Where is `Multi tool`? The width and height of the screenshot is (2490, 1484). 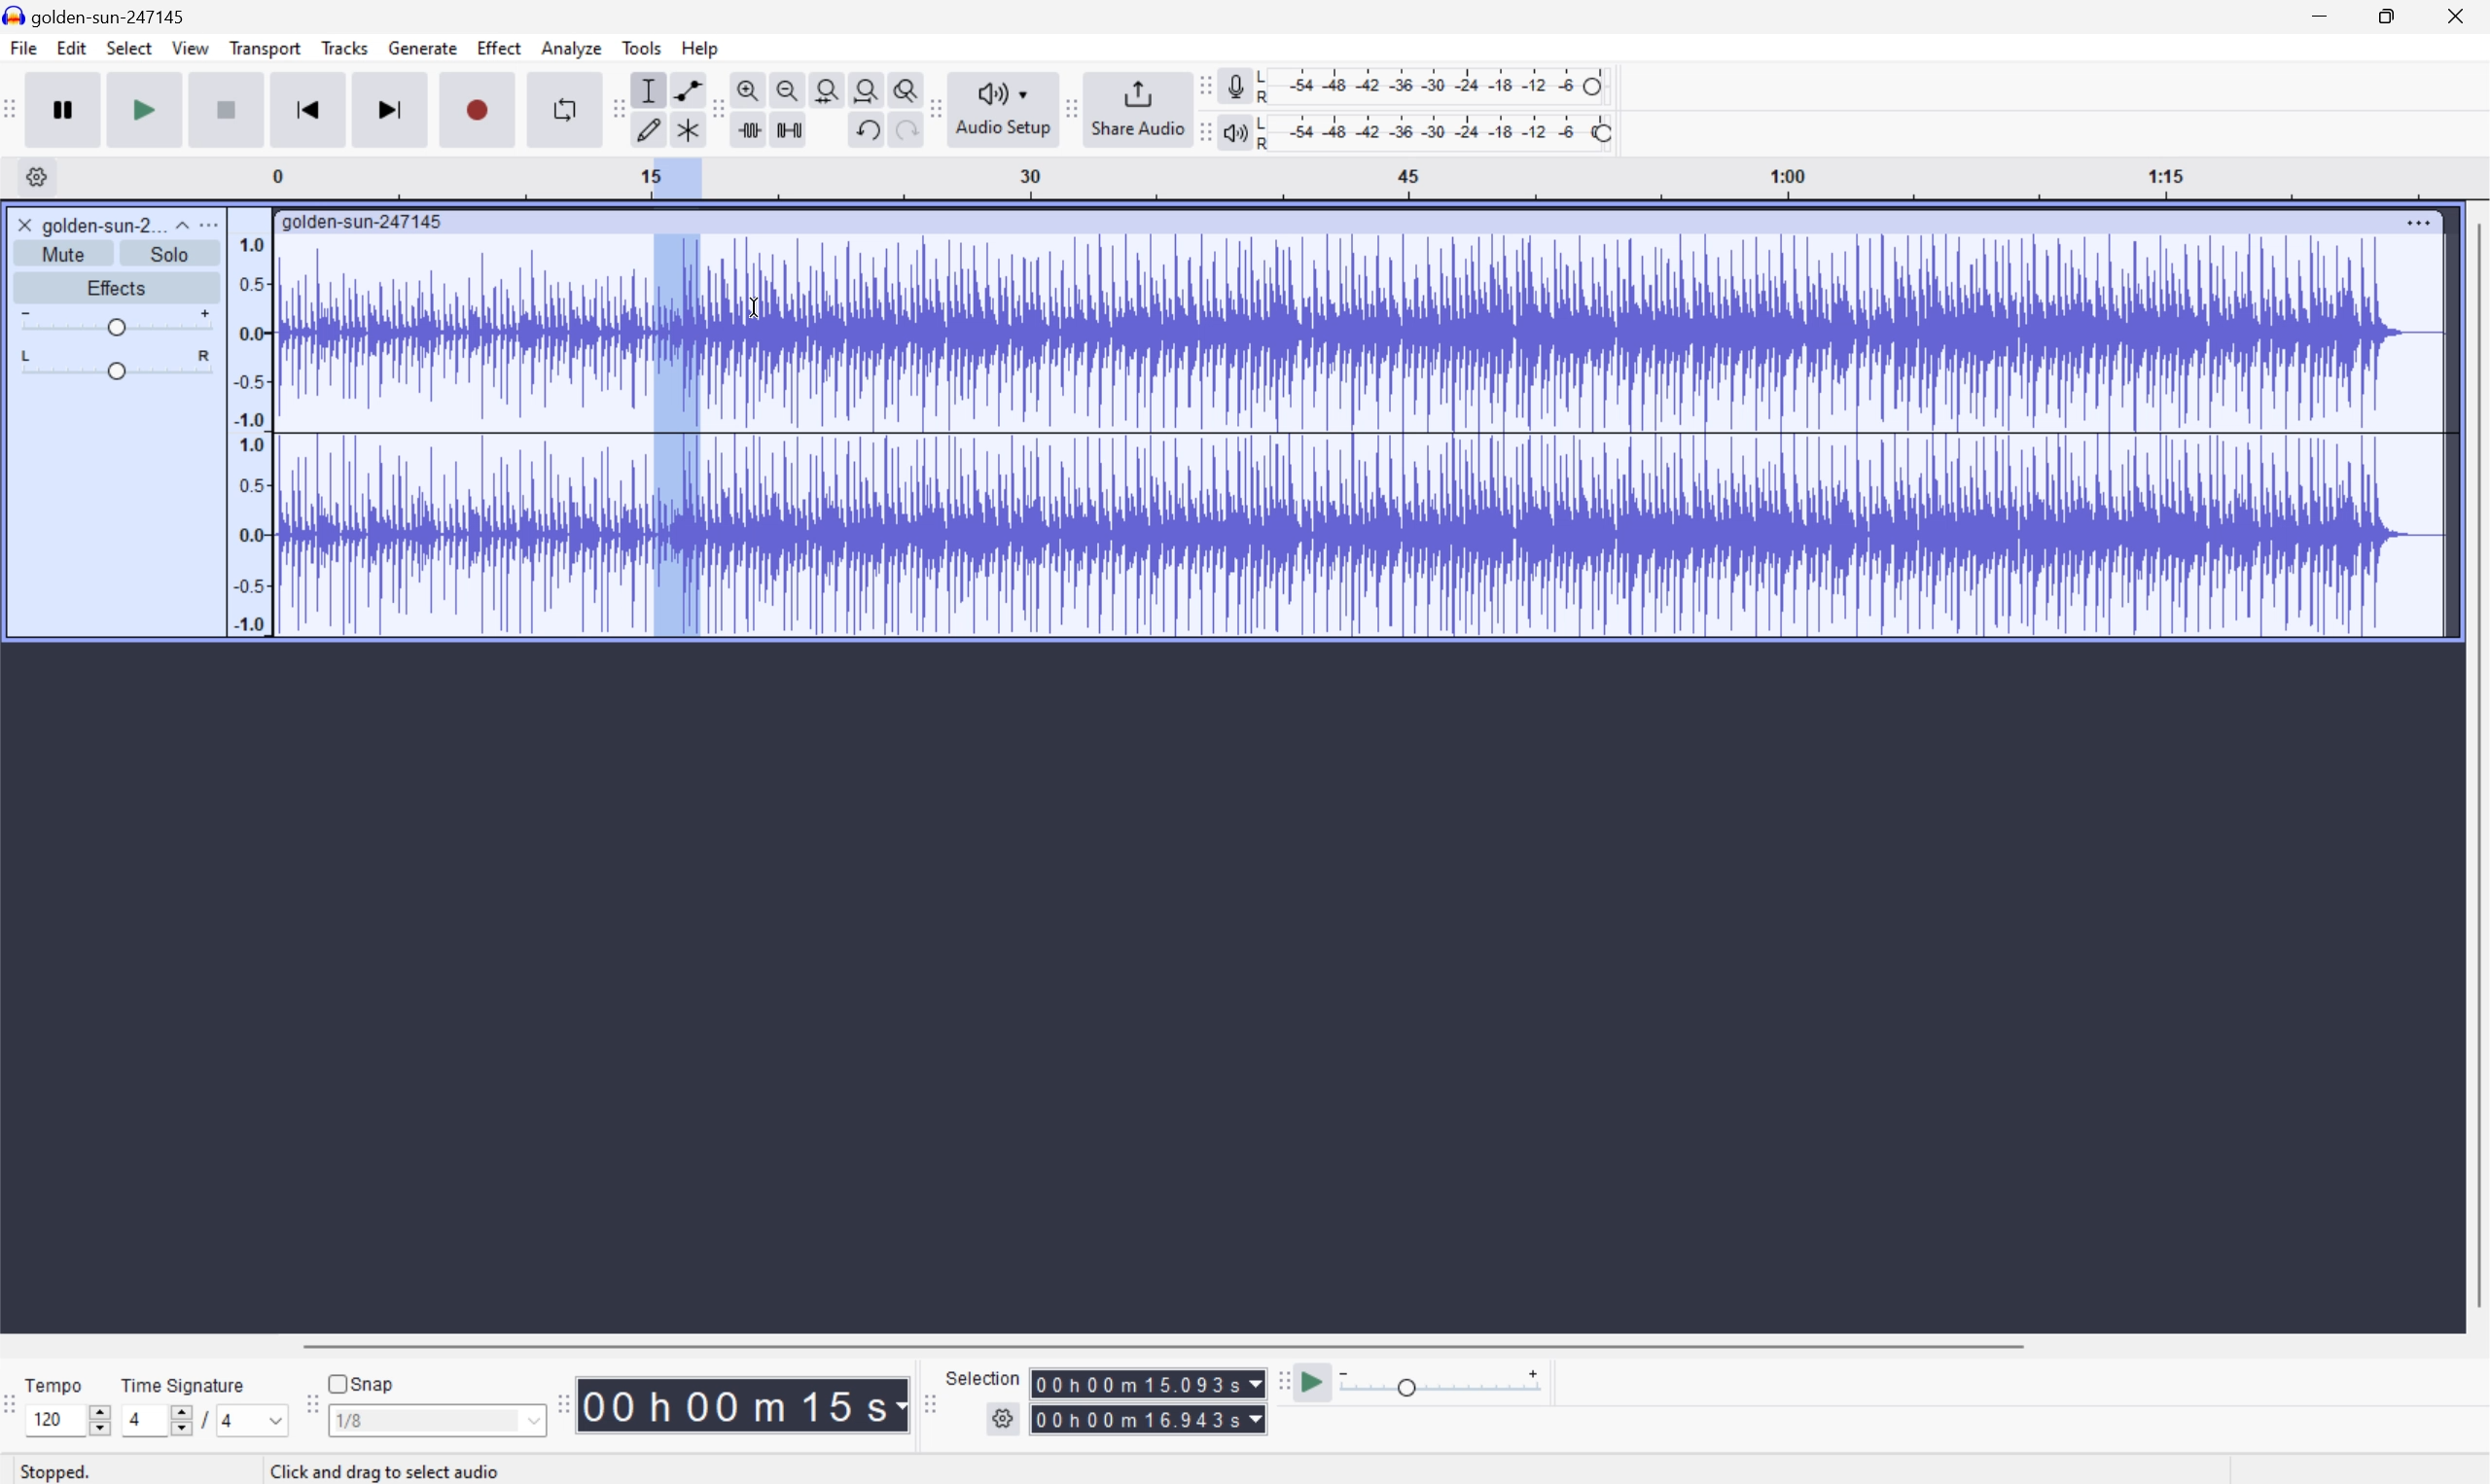
Multi tool is located at coordinates (691, 127).